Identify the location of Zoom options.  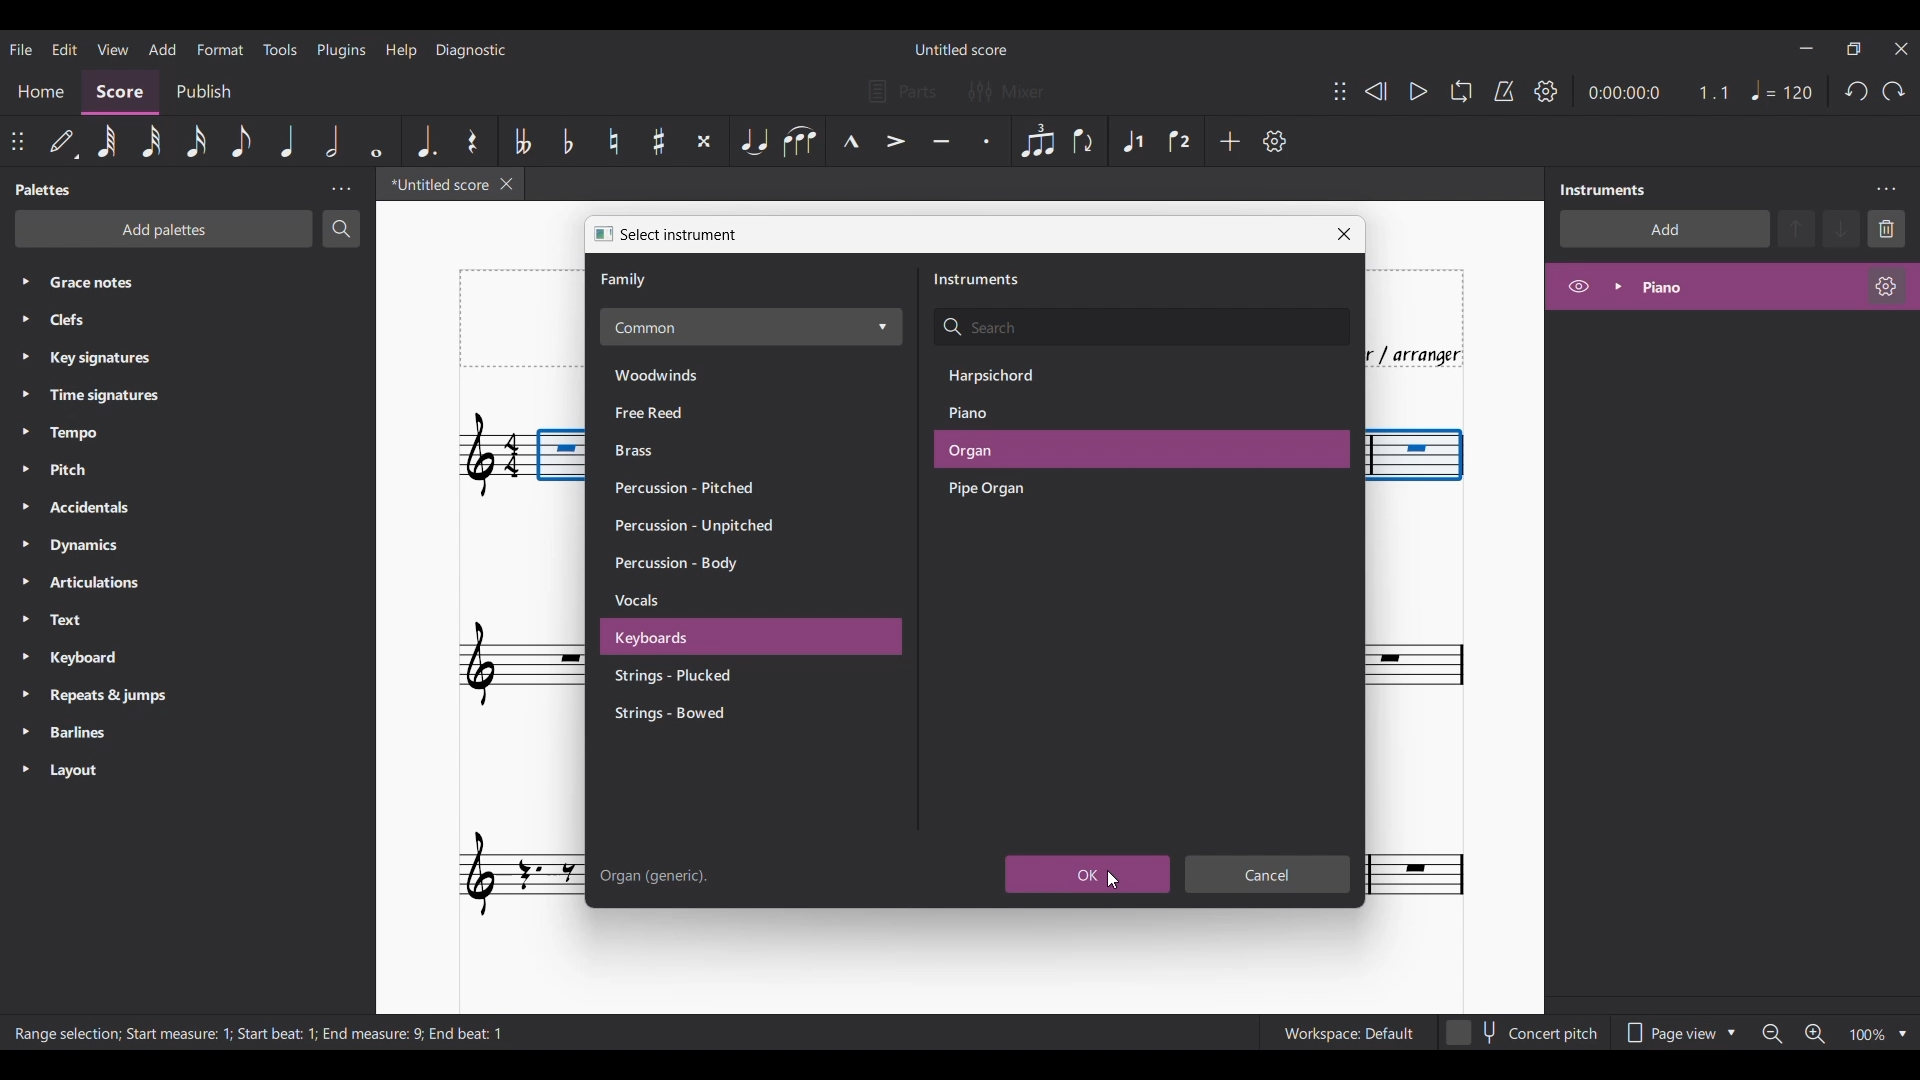
(1902, 1034).